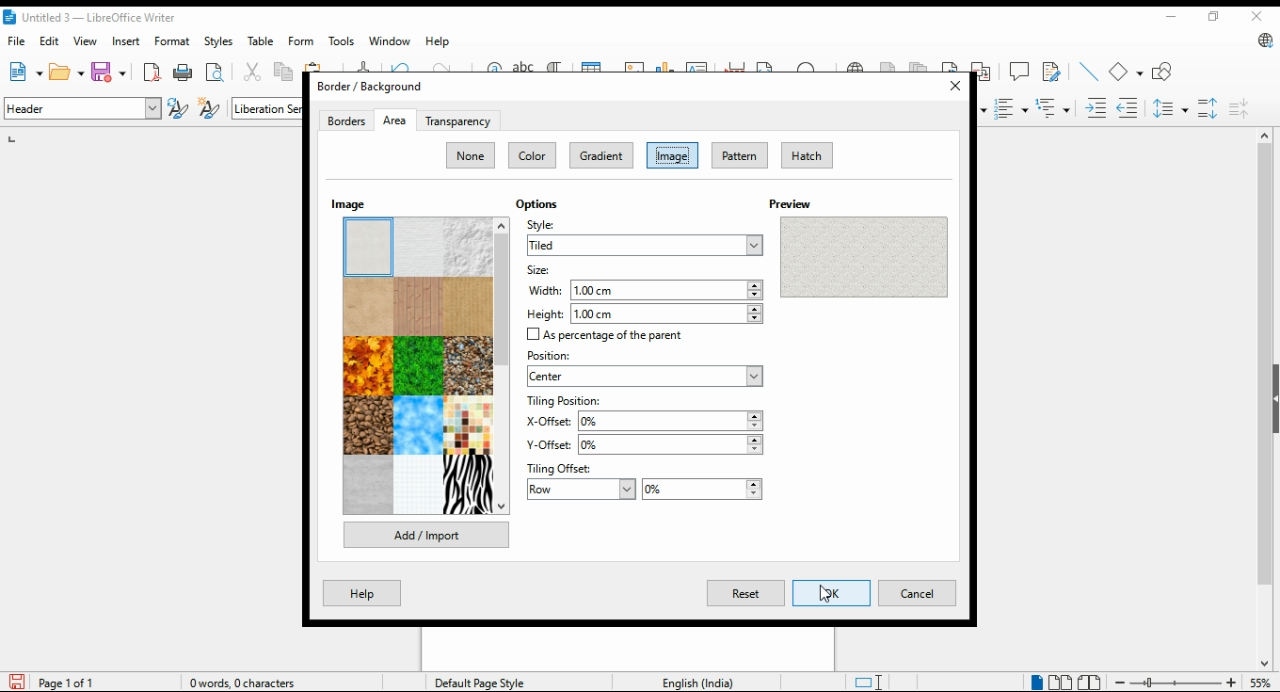 The width and height of the screenshot is (1280, 692). Describe the element at coordinates (616, 336) in the screenshot. I see `checkbox: as percentage of the parent` at that location.